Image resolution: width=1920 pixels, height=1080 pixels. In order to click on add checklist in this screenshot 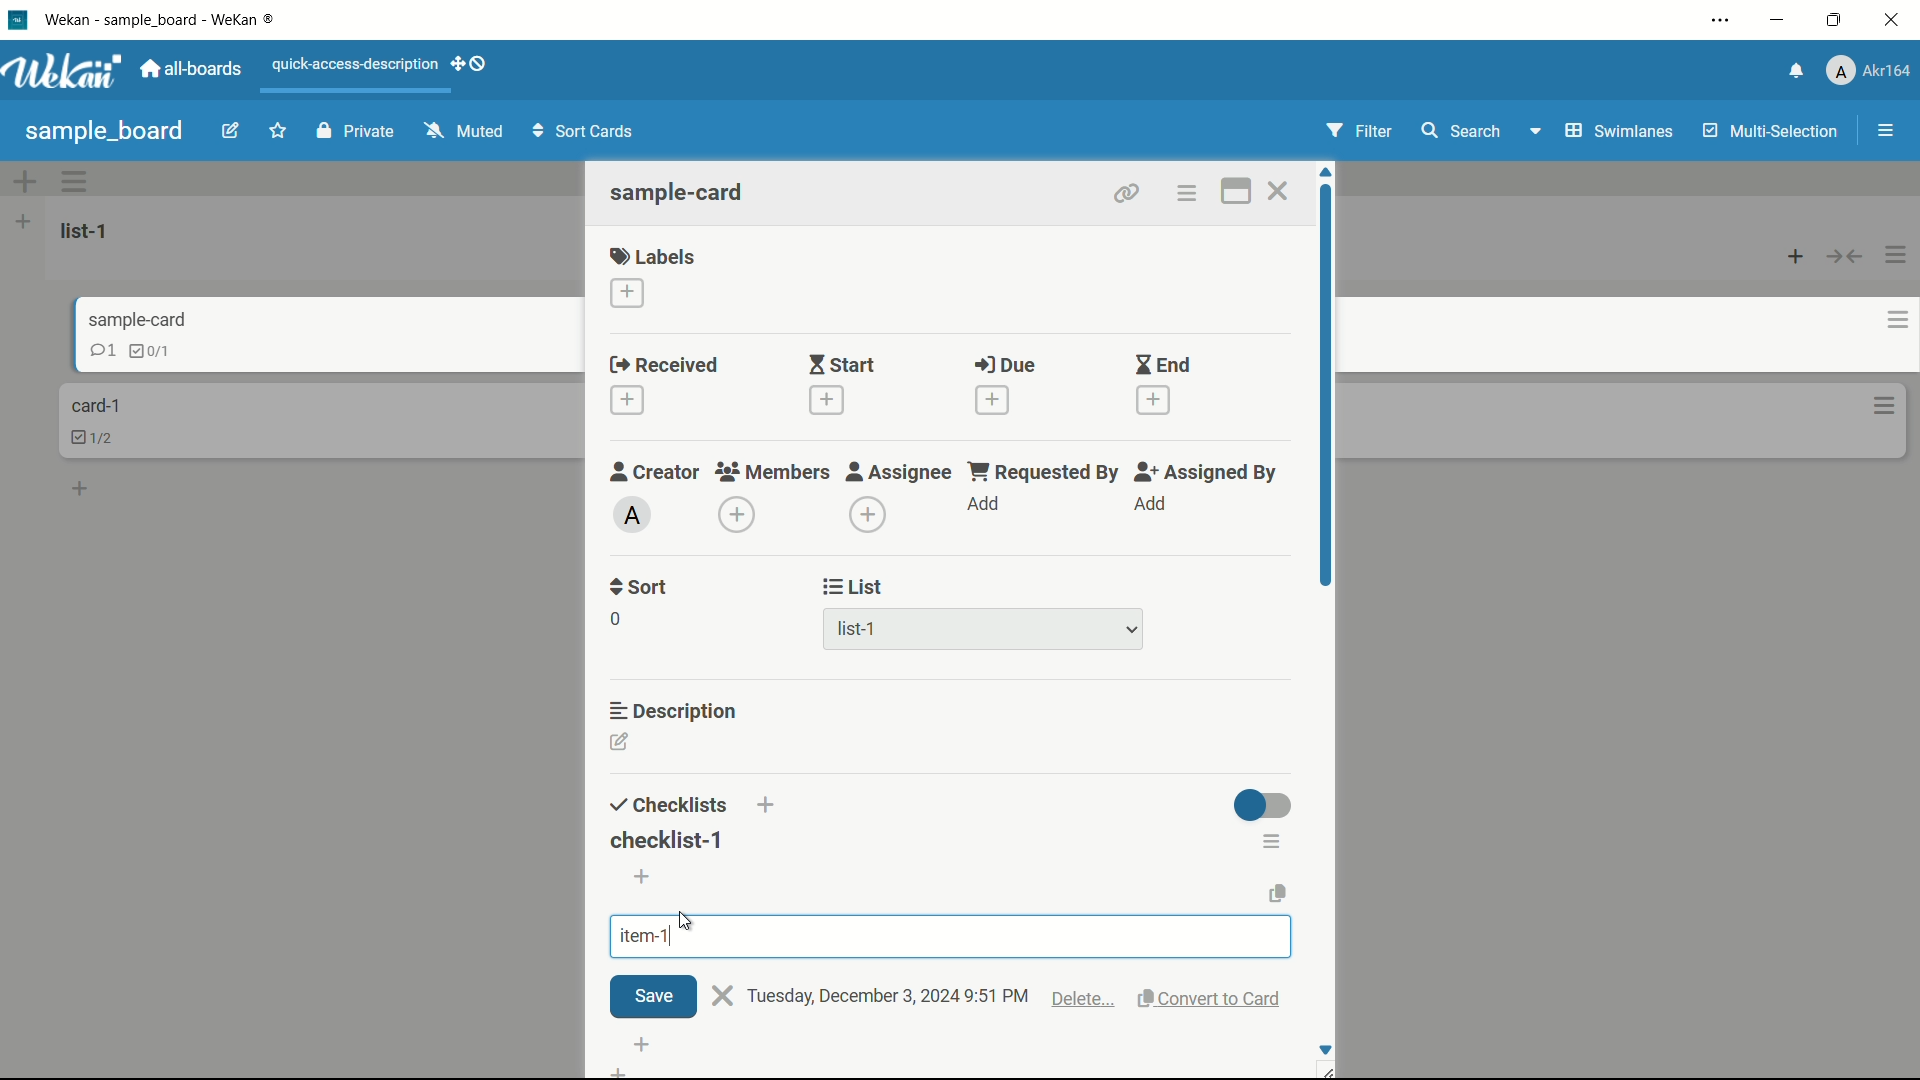, I will do `click(769, 806)`.